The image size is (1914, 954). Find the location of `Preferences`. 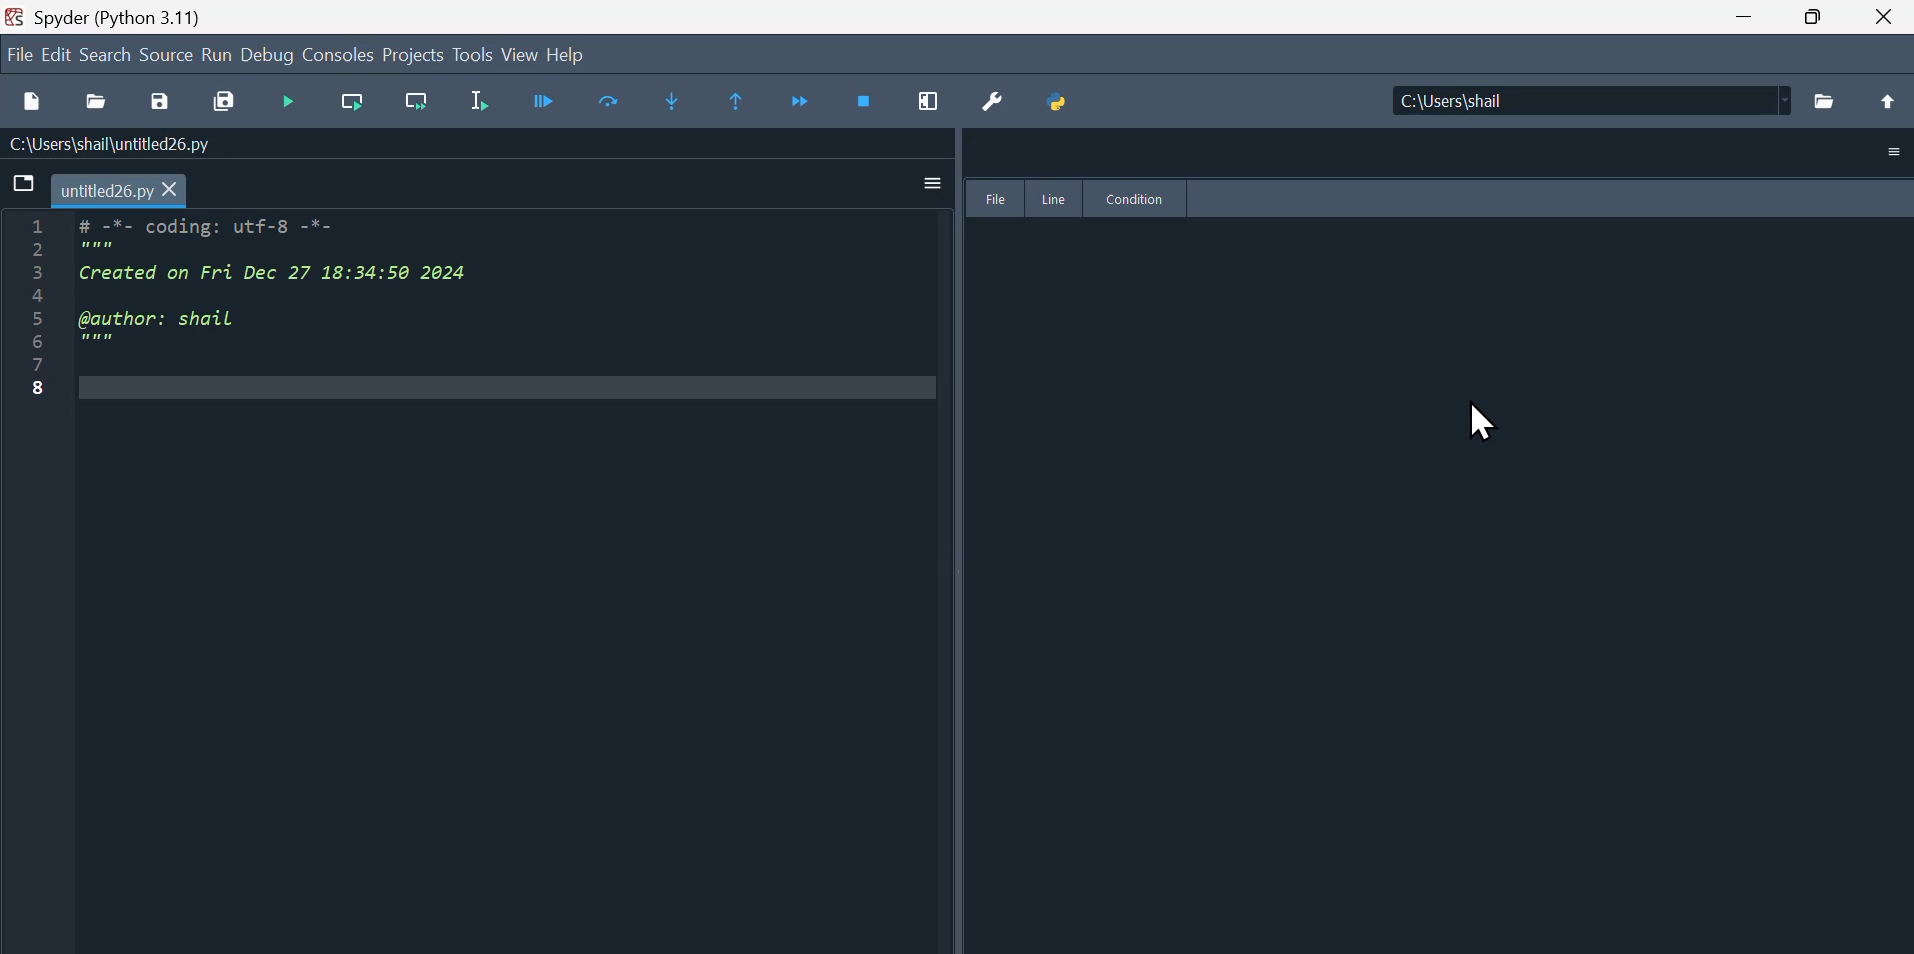

Preferences is located at coordinates (995, 102).